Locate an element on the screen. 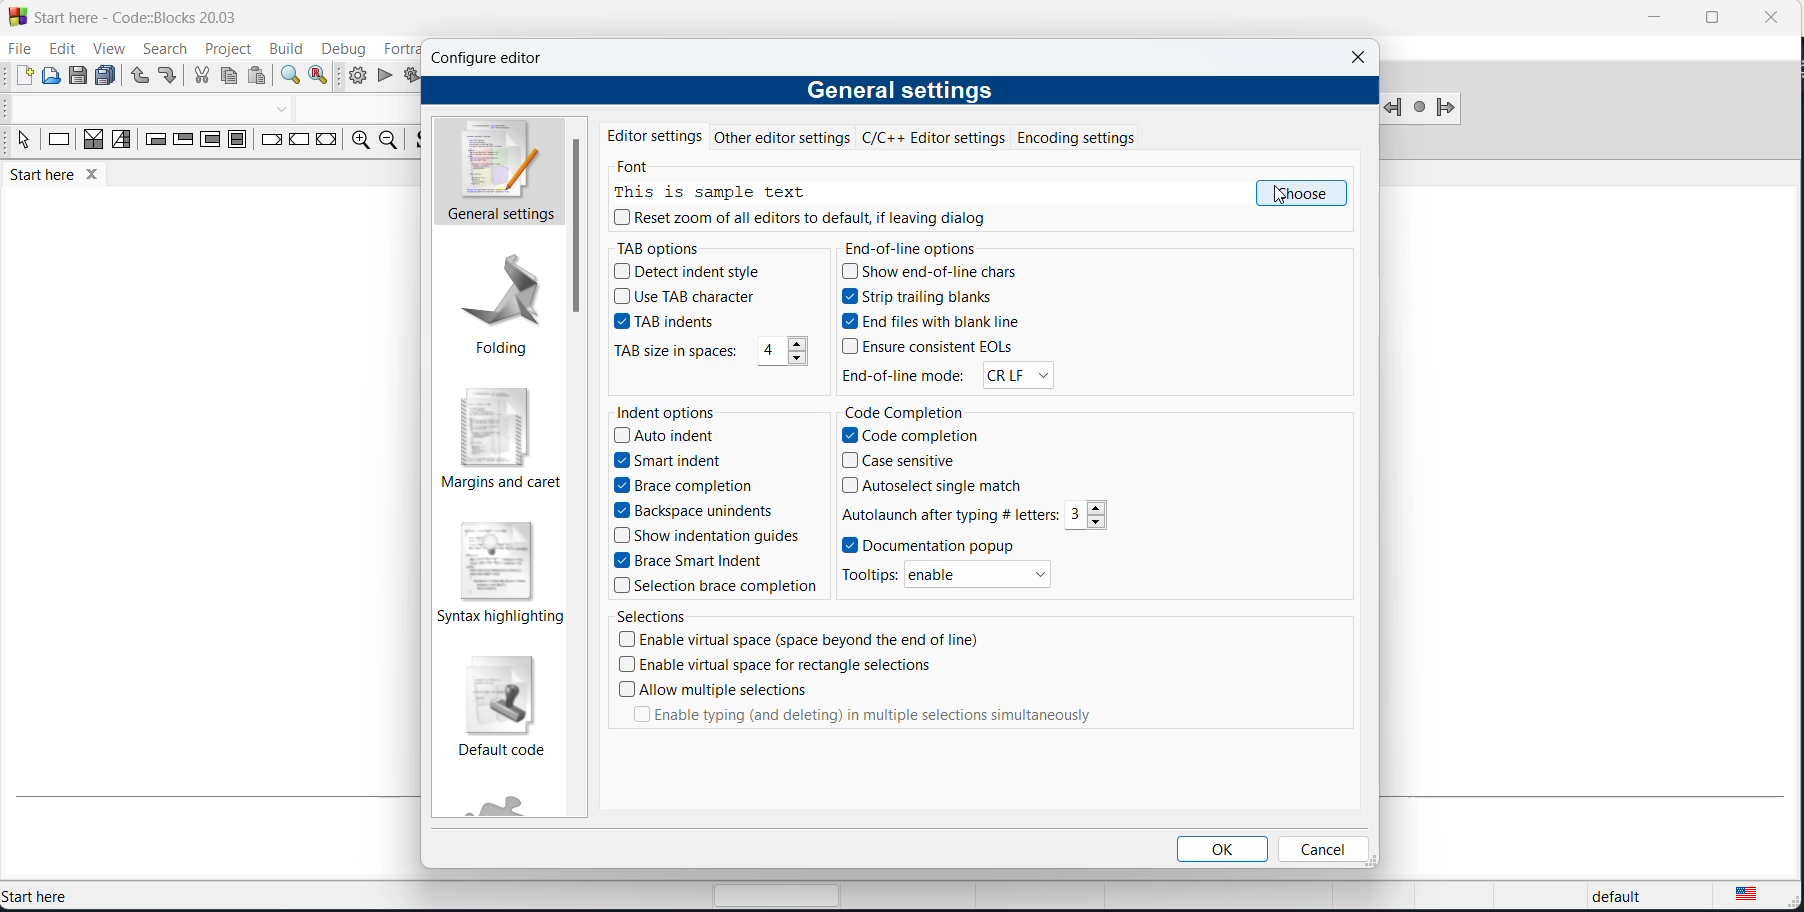 The width and height of the screenshot is (1804, 912). show end of line chars checkbox is located at coordinates (939, 274).